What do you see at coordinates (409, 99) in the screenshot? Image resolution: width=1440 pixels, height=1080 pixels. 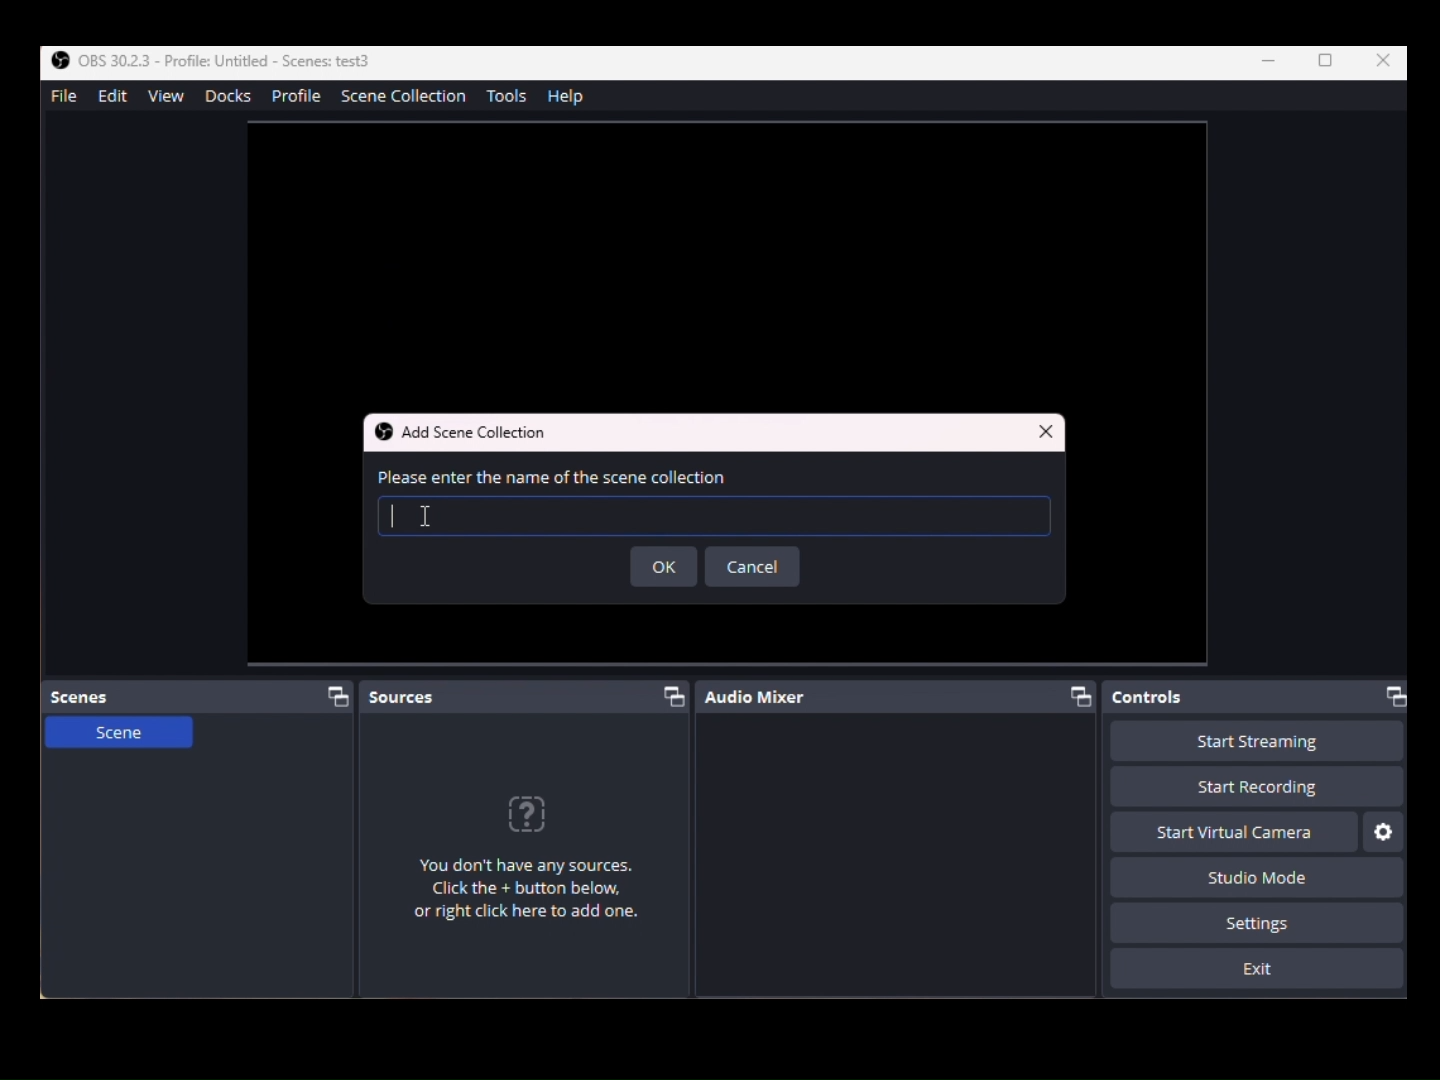 I see `SceneCollection` at bounding box center [409, 99].